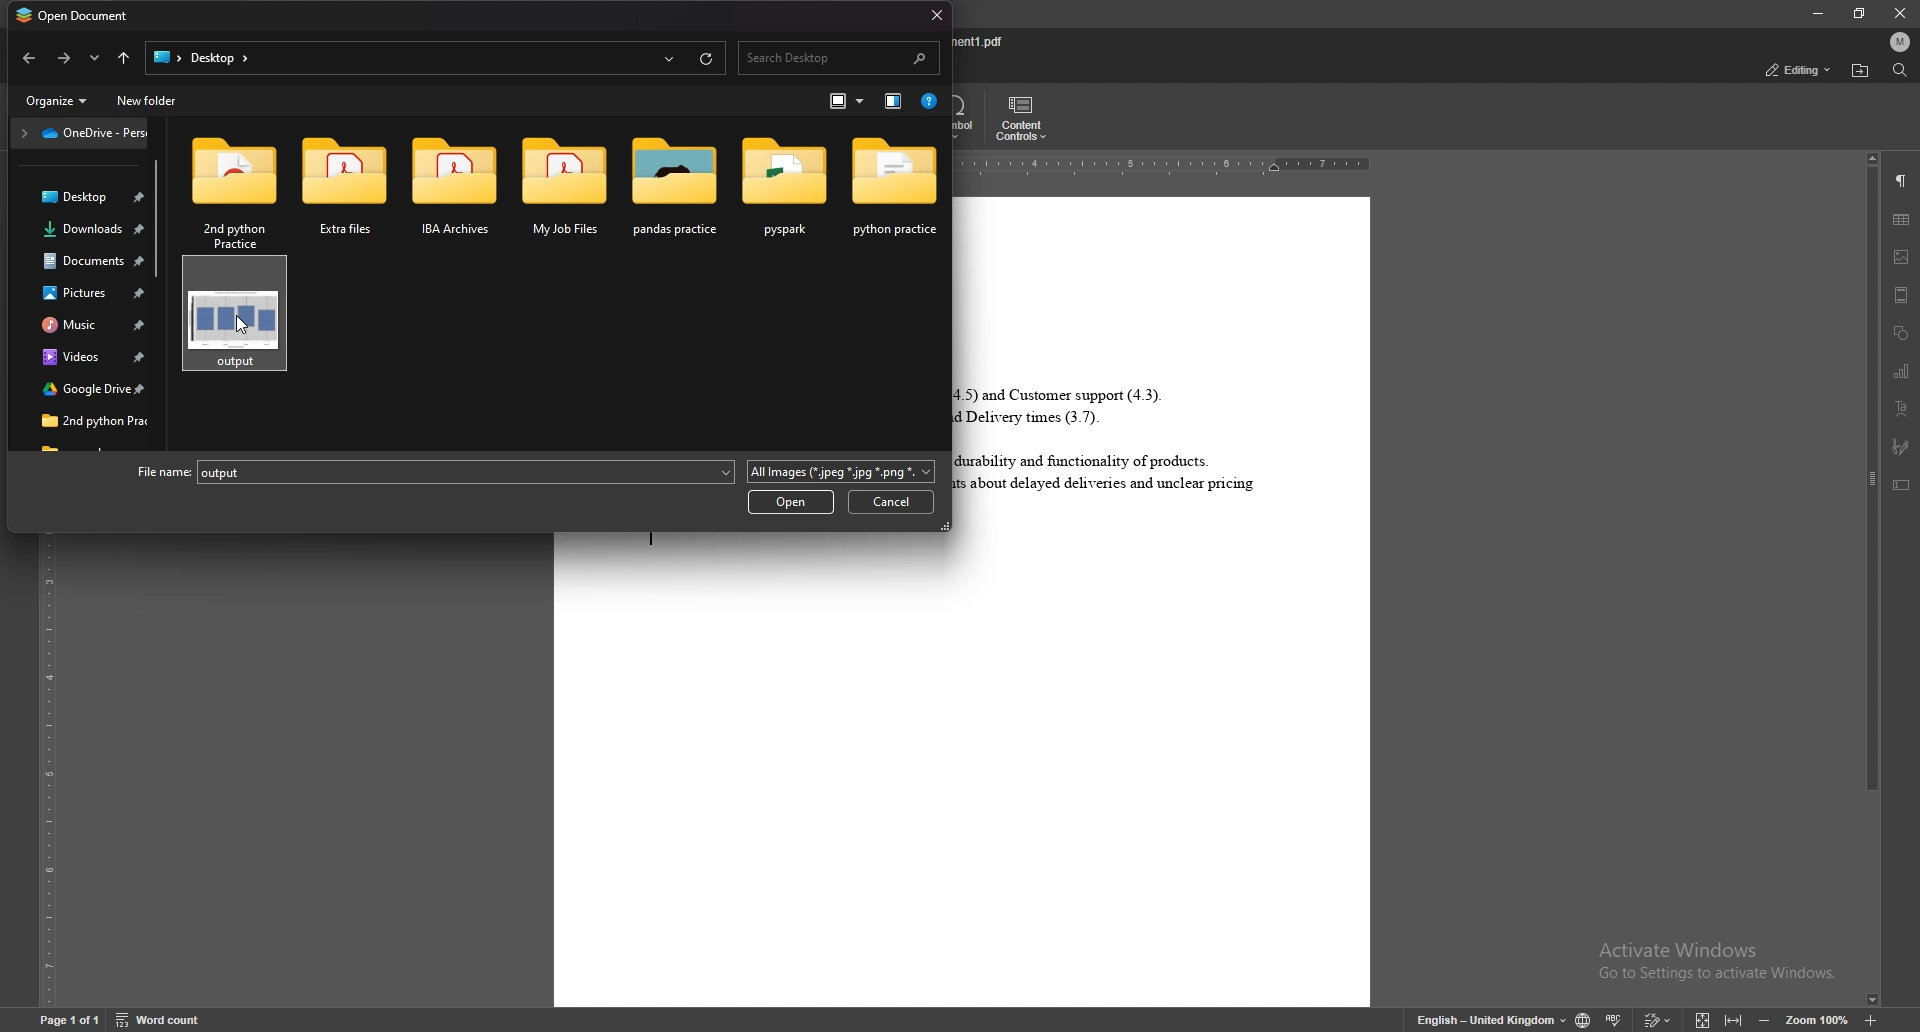 The height and width of the screenshot is (1032, 1920). I want to click on chart, so click(1902, 370).